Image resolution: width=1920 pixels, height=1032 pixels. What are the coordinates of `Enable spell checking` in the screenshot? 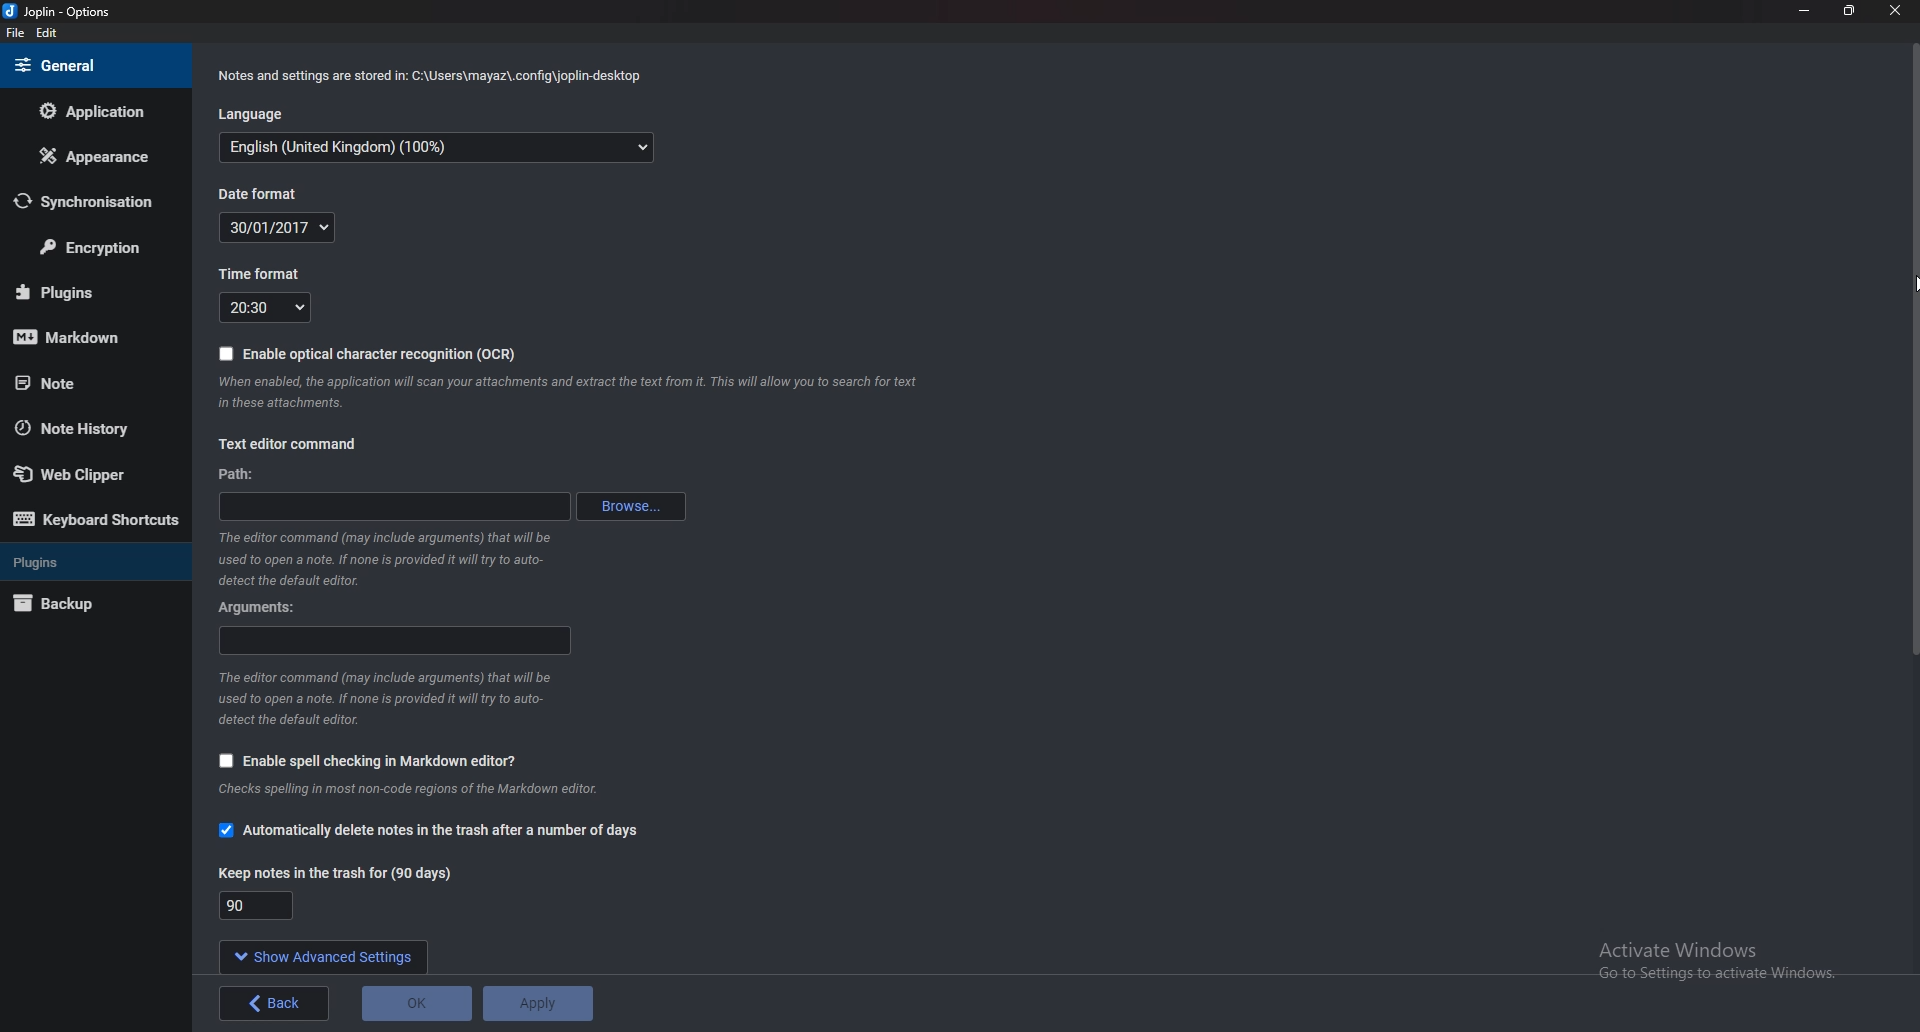 It's located at (369, 761).